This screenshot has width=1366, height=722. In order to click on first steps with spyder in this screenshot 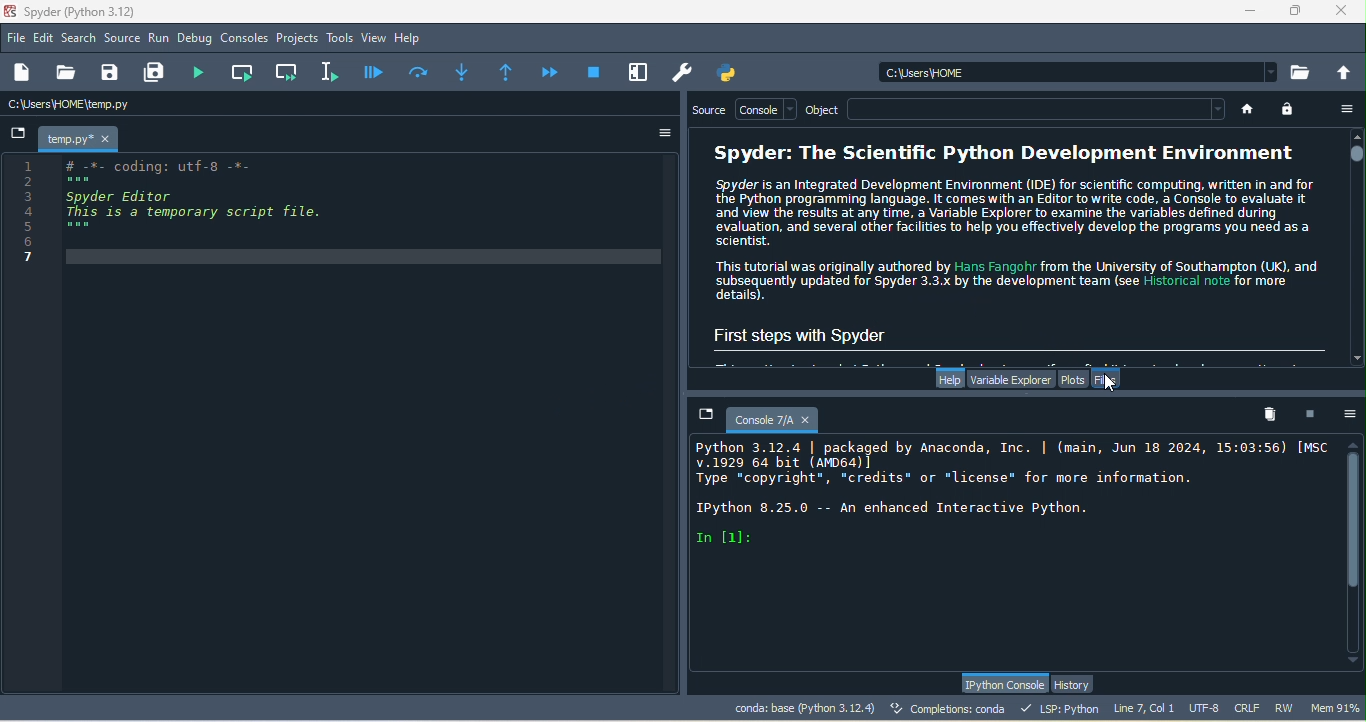, I will do `click(822, 332)`.